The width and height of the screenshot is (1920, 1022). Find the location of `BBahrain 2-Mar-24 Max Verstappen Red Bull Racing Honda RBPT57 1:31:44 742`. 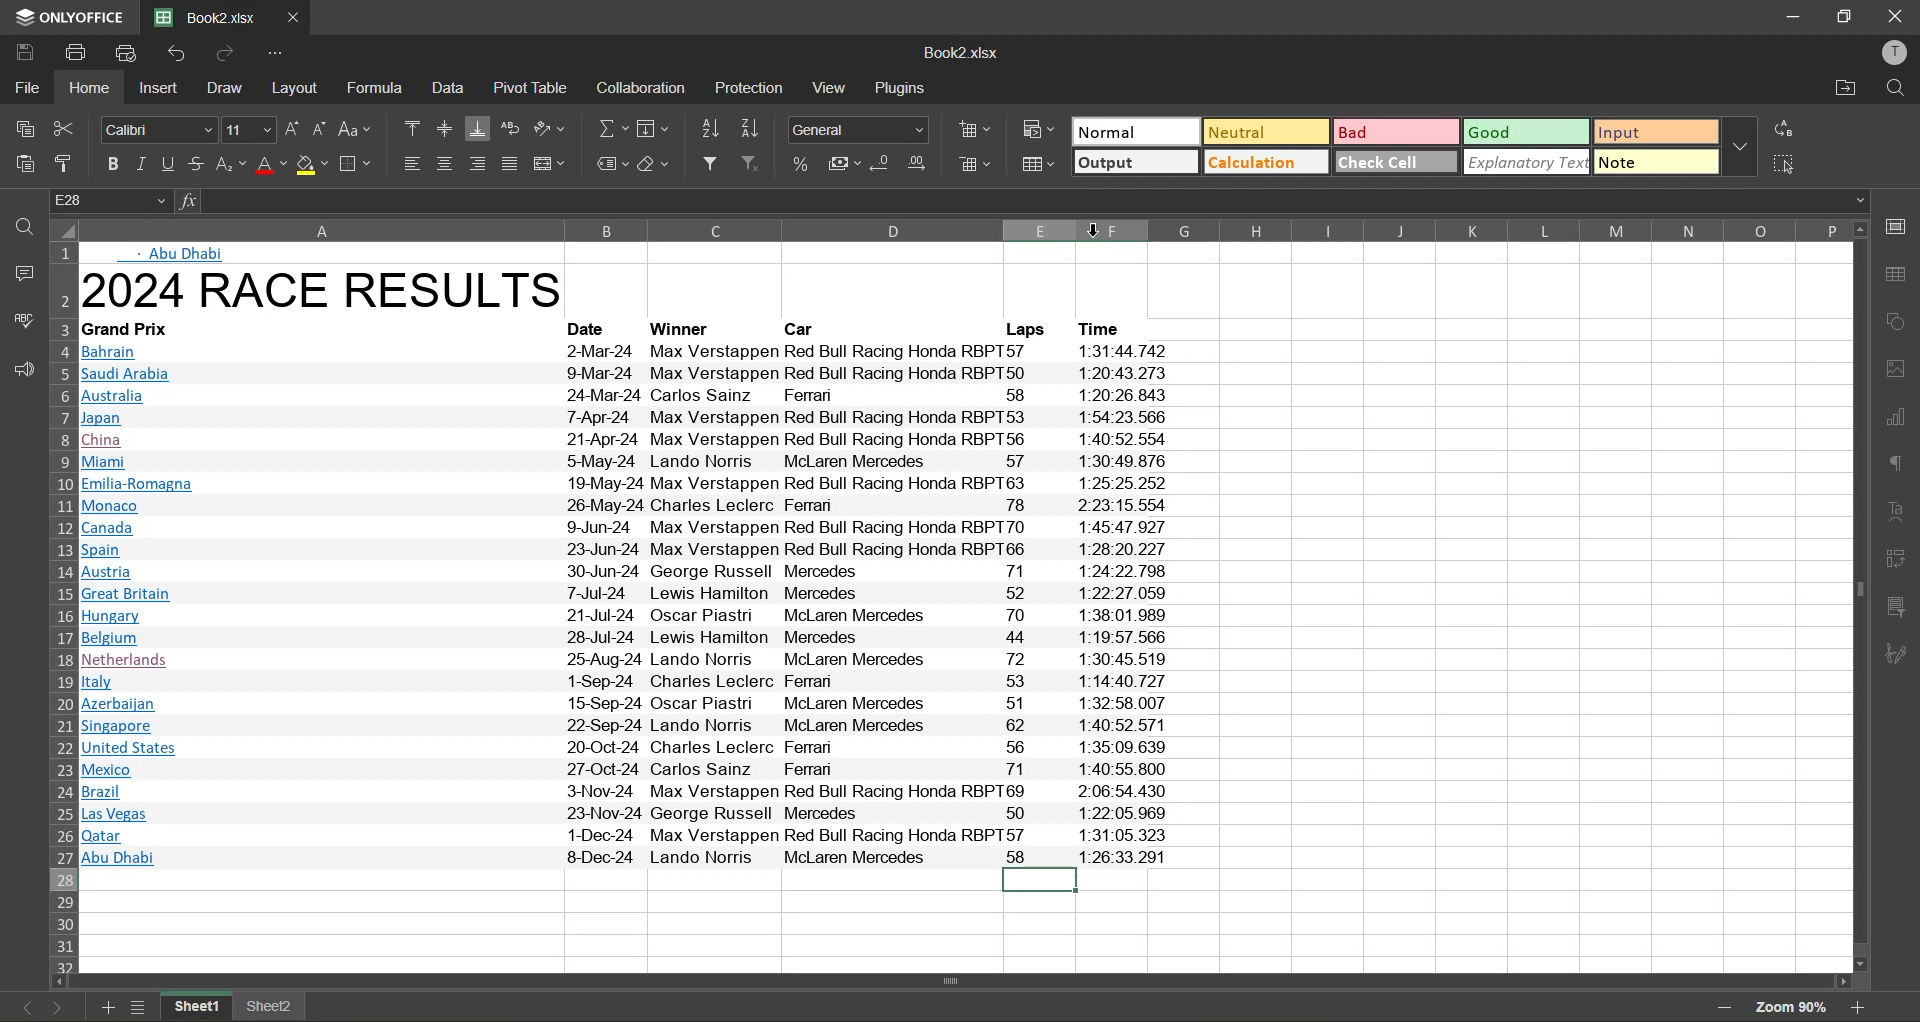

BBahrain 2-Mar-24 Max Verstappen Red Bull Racing Honda RBPT57 1:31:44 742 is located at coordinates (630, 350).